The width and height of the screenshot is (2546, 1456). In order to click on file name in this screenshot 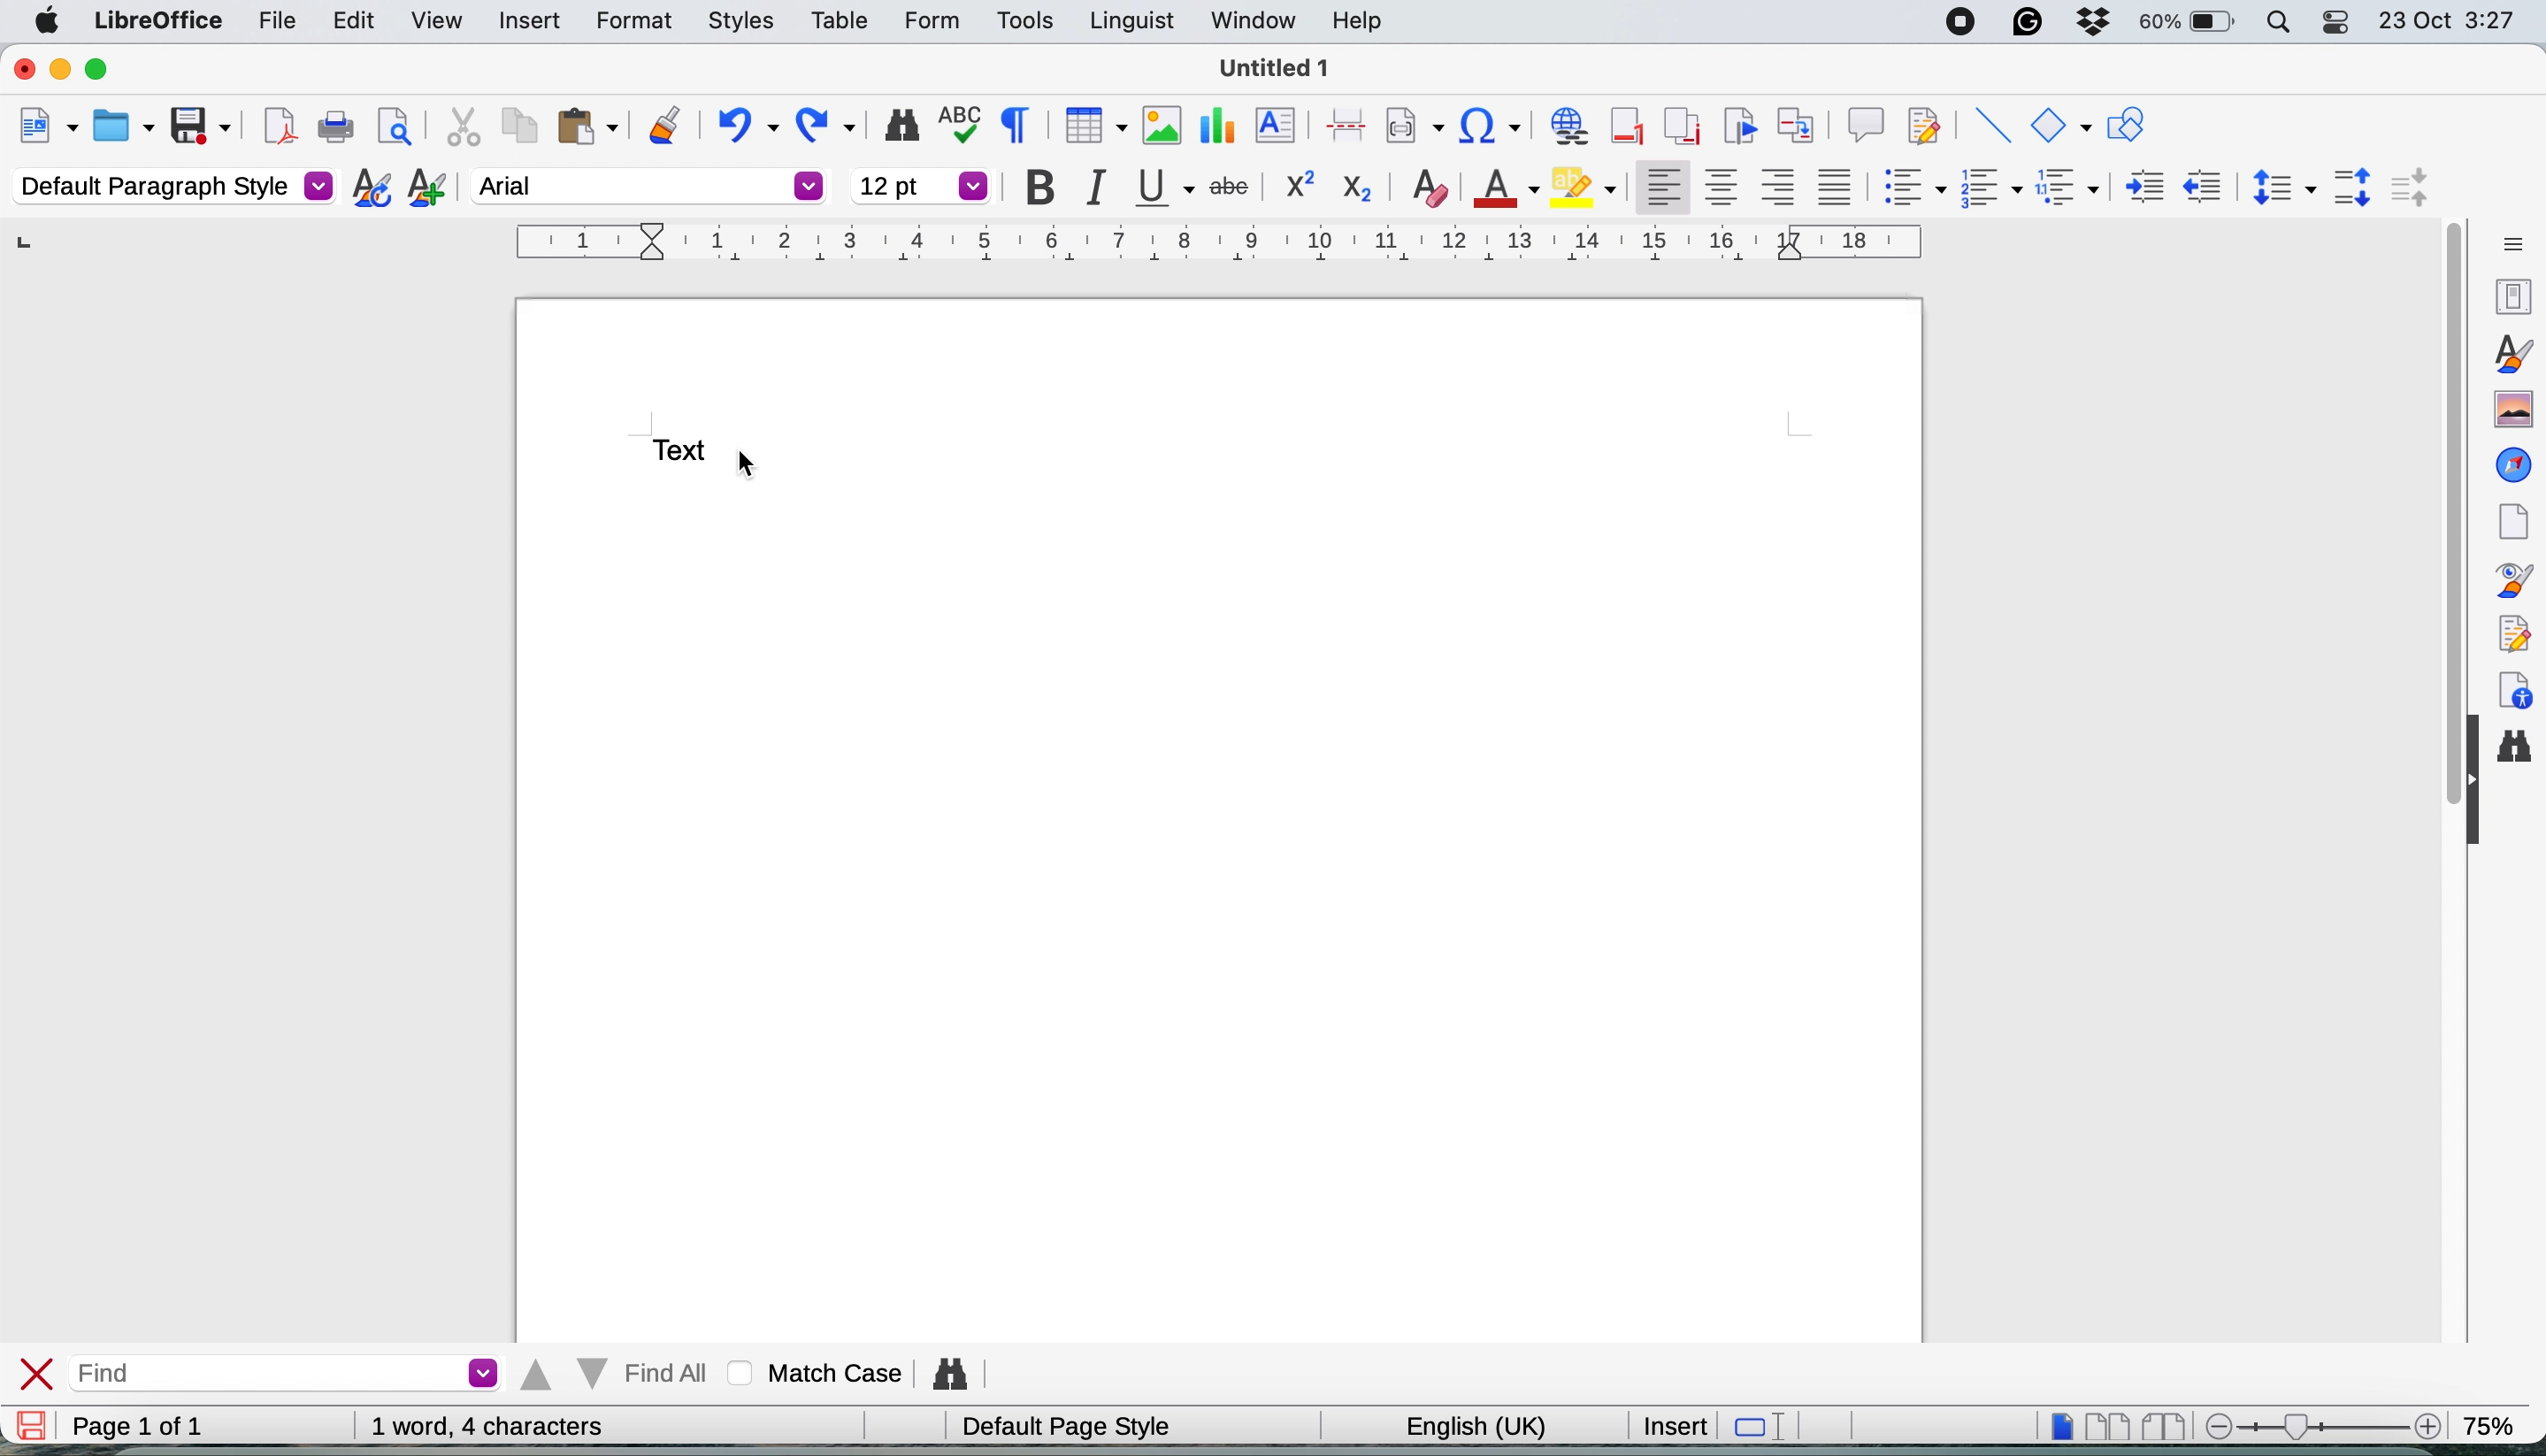, I will do `click(1277, 68)`.